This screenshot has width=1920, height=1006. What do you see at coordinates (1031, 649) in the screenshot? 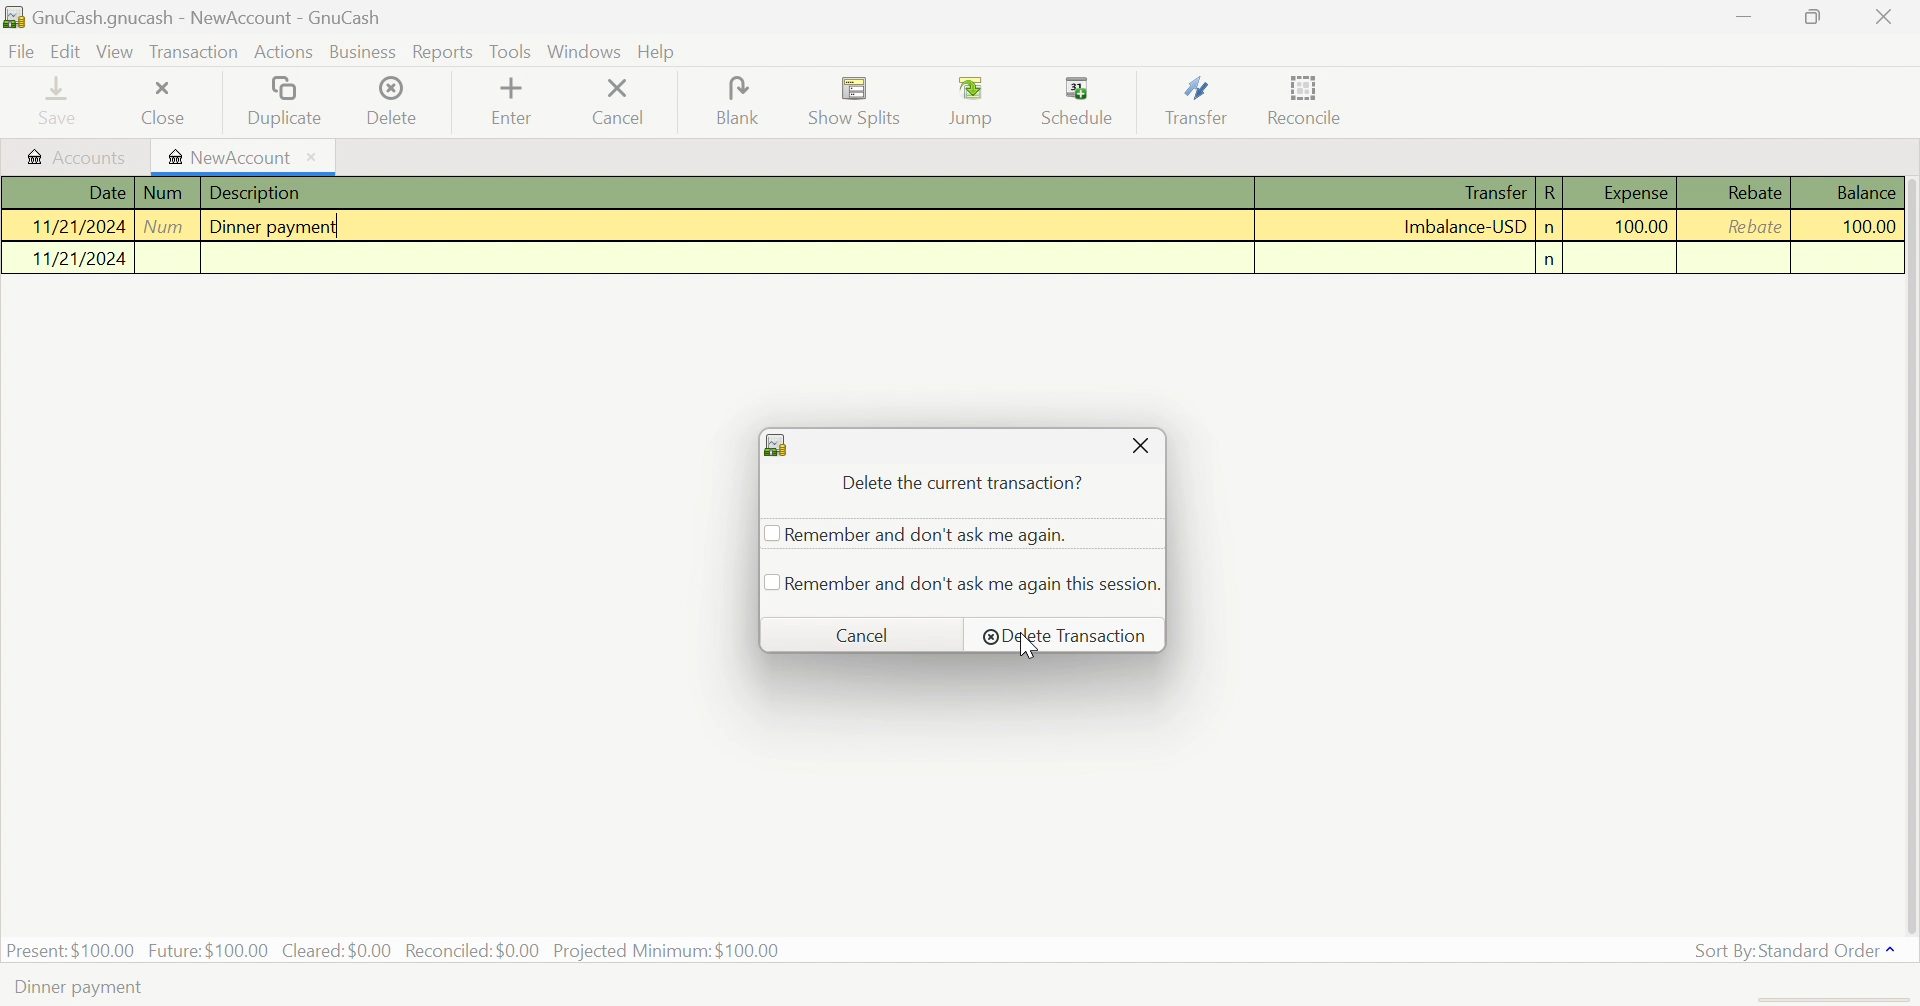
I see `cursor` at bounding box center [1031, 649].